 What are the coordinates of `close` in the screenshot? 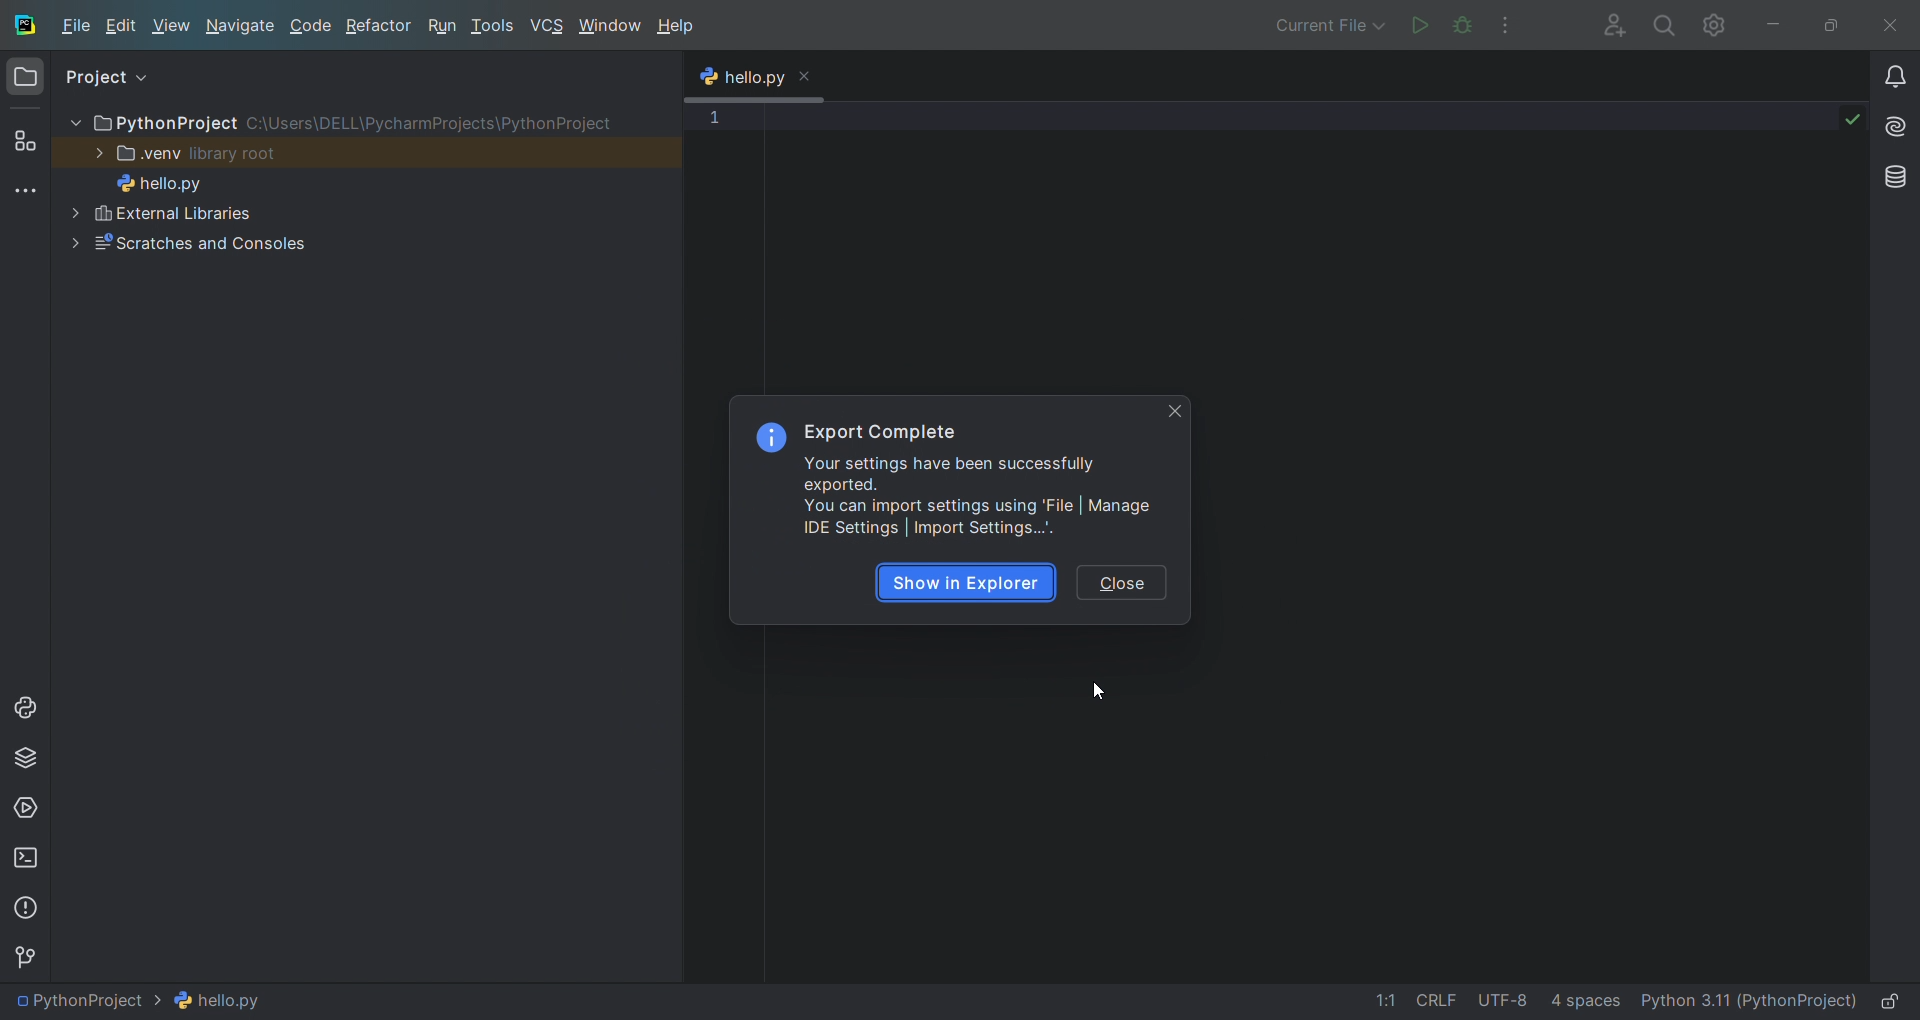 It's located at (806, 74).